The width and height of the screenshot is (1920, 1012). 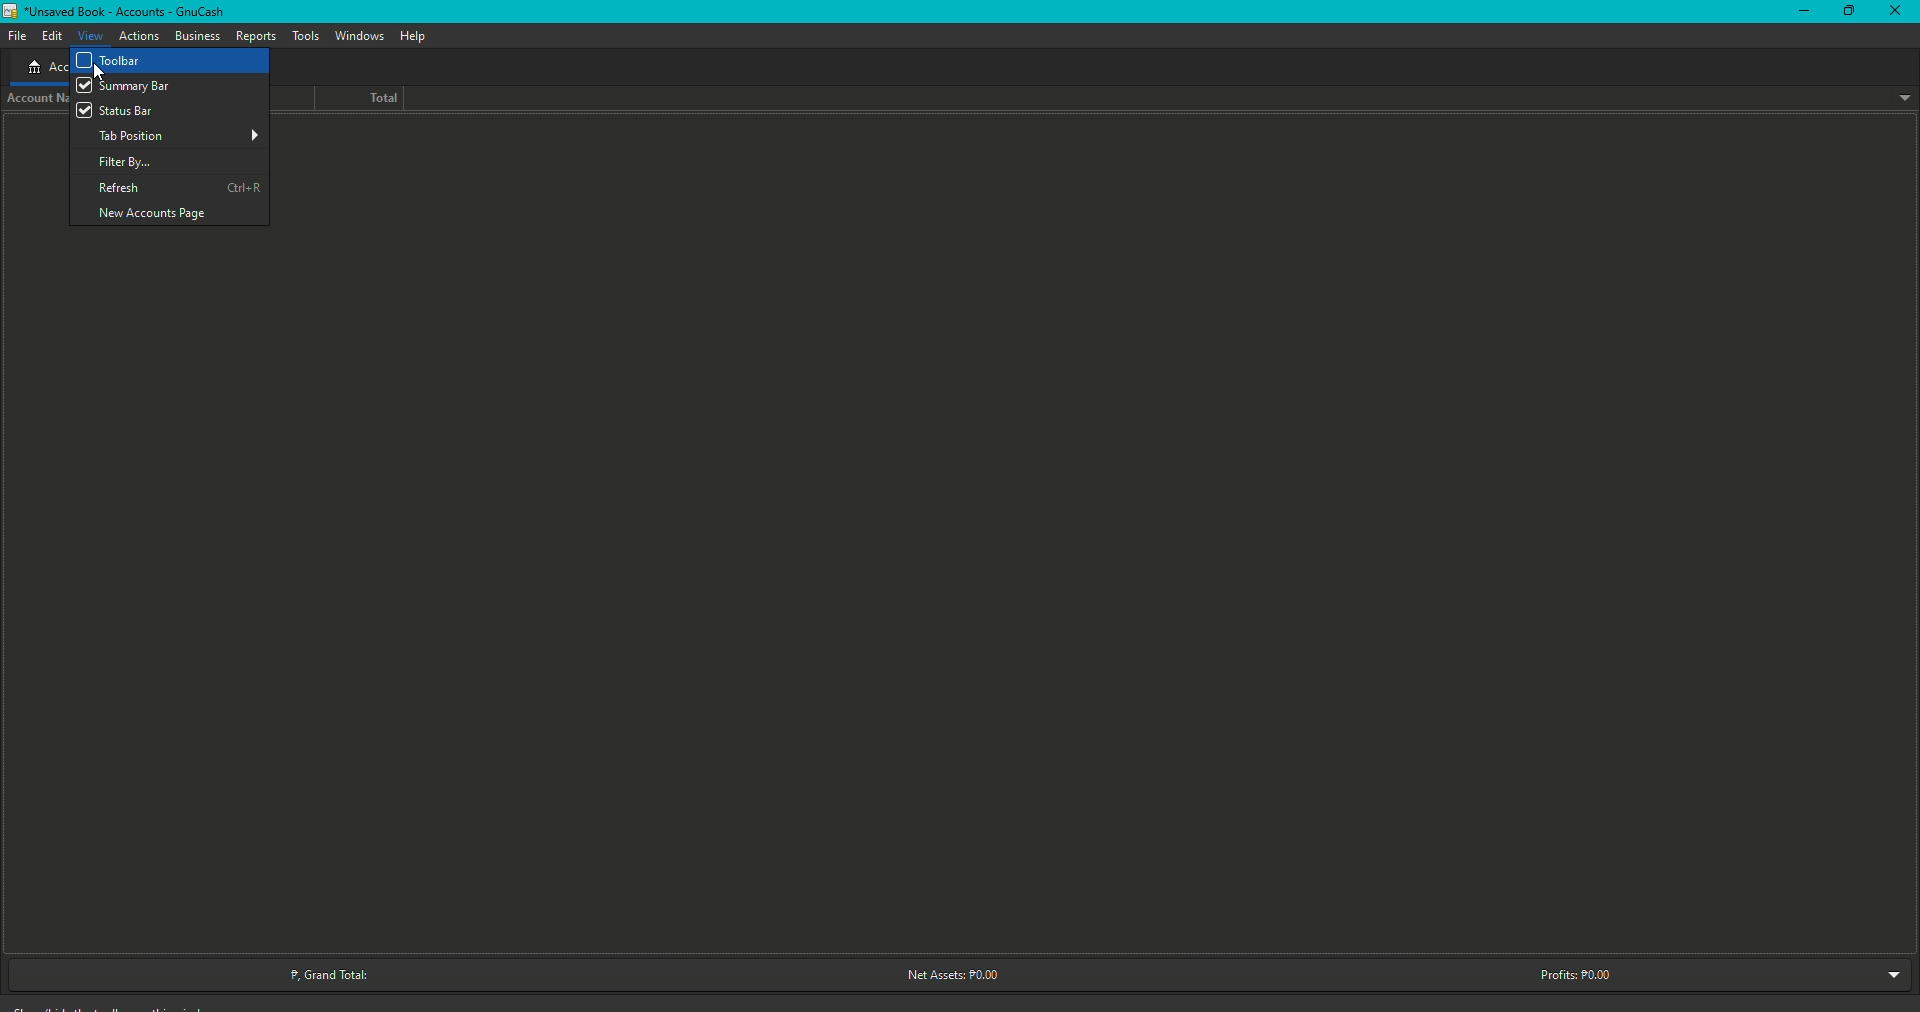 I want to click on Restore, so click(x=1846, y=10).